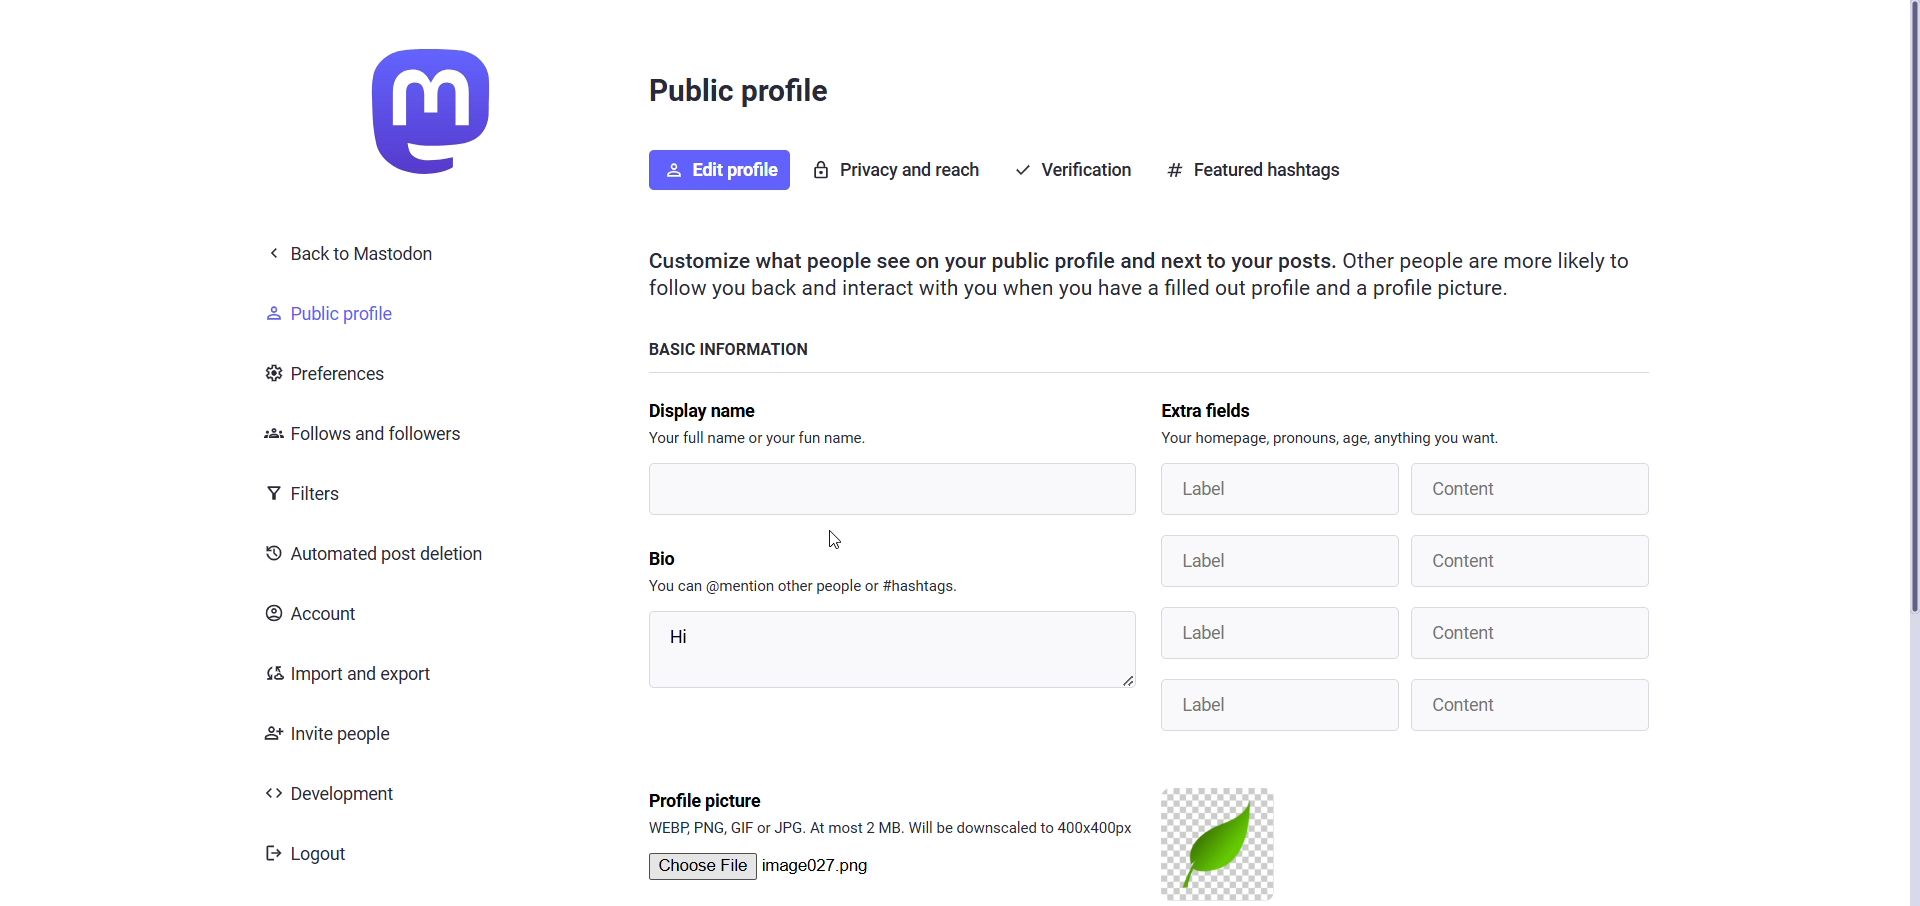 This screenshot has width=1920, height=906. I want to click on current profile picture, so click(1217, 845).